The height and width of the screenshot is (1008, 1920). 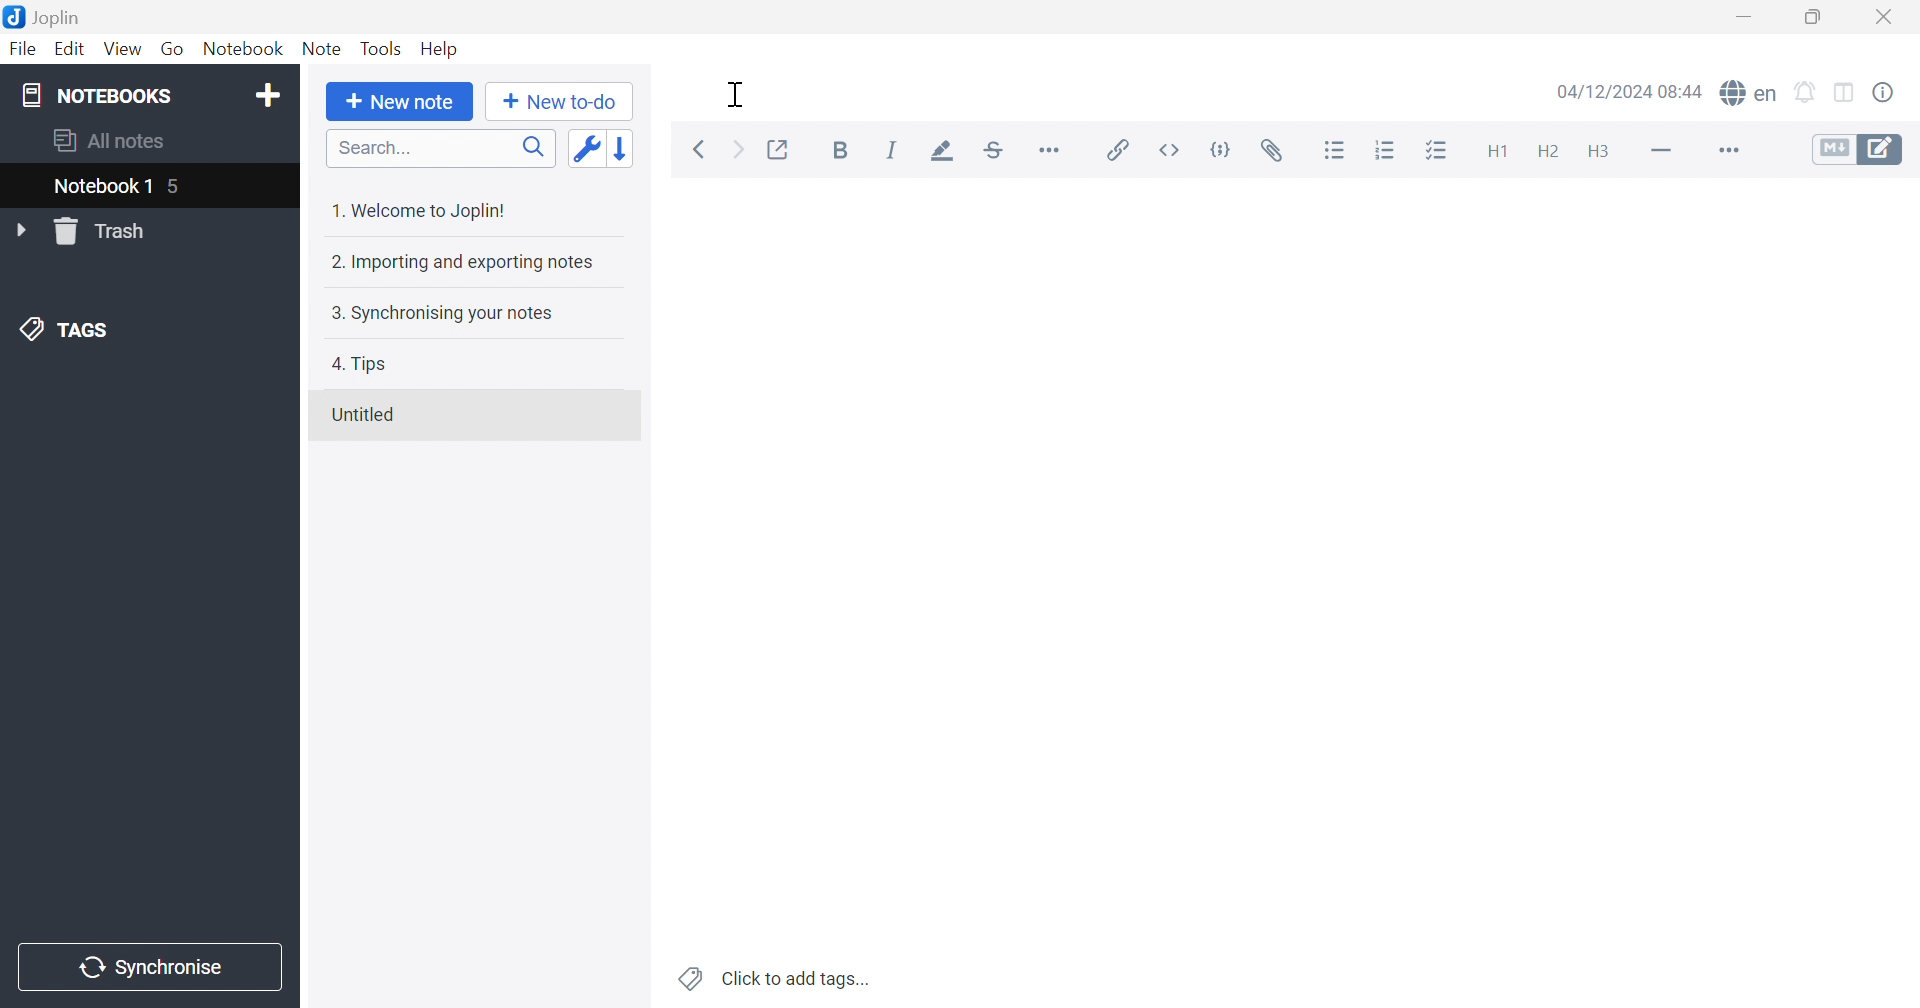 I want to click on TAGS, so click(x=71, y=331).